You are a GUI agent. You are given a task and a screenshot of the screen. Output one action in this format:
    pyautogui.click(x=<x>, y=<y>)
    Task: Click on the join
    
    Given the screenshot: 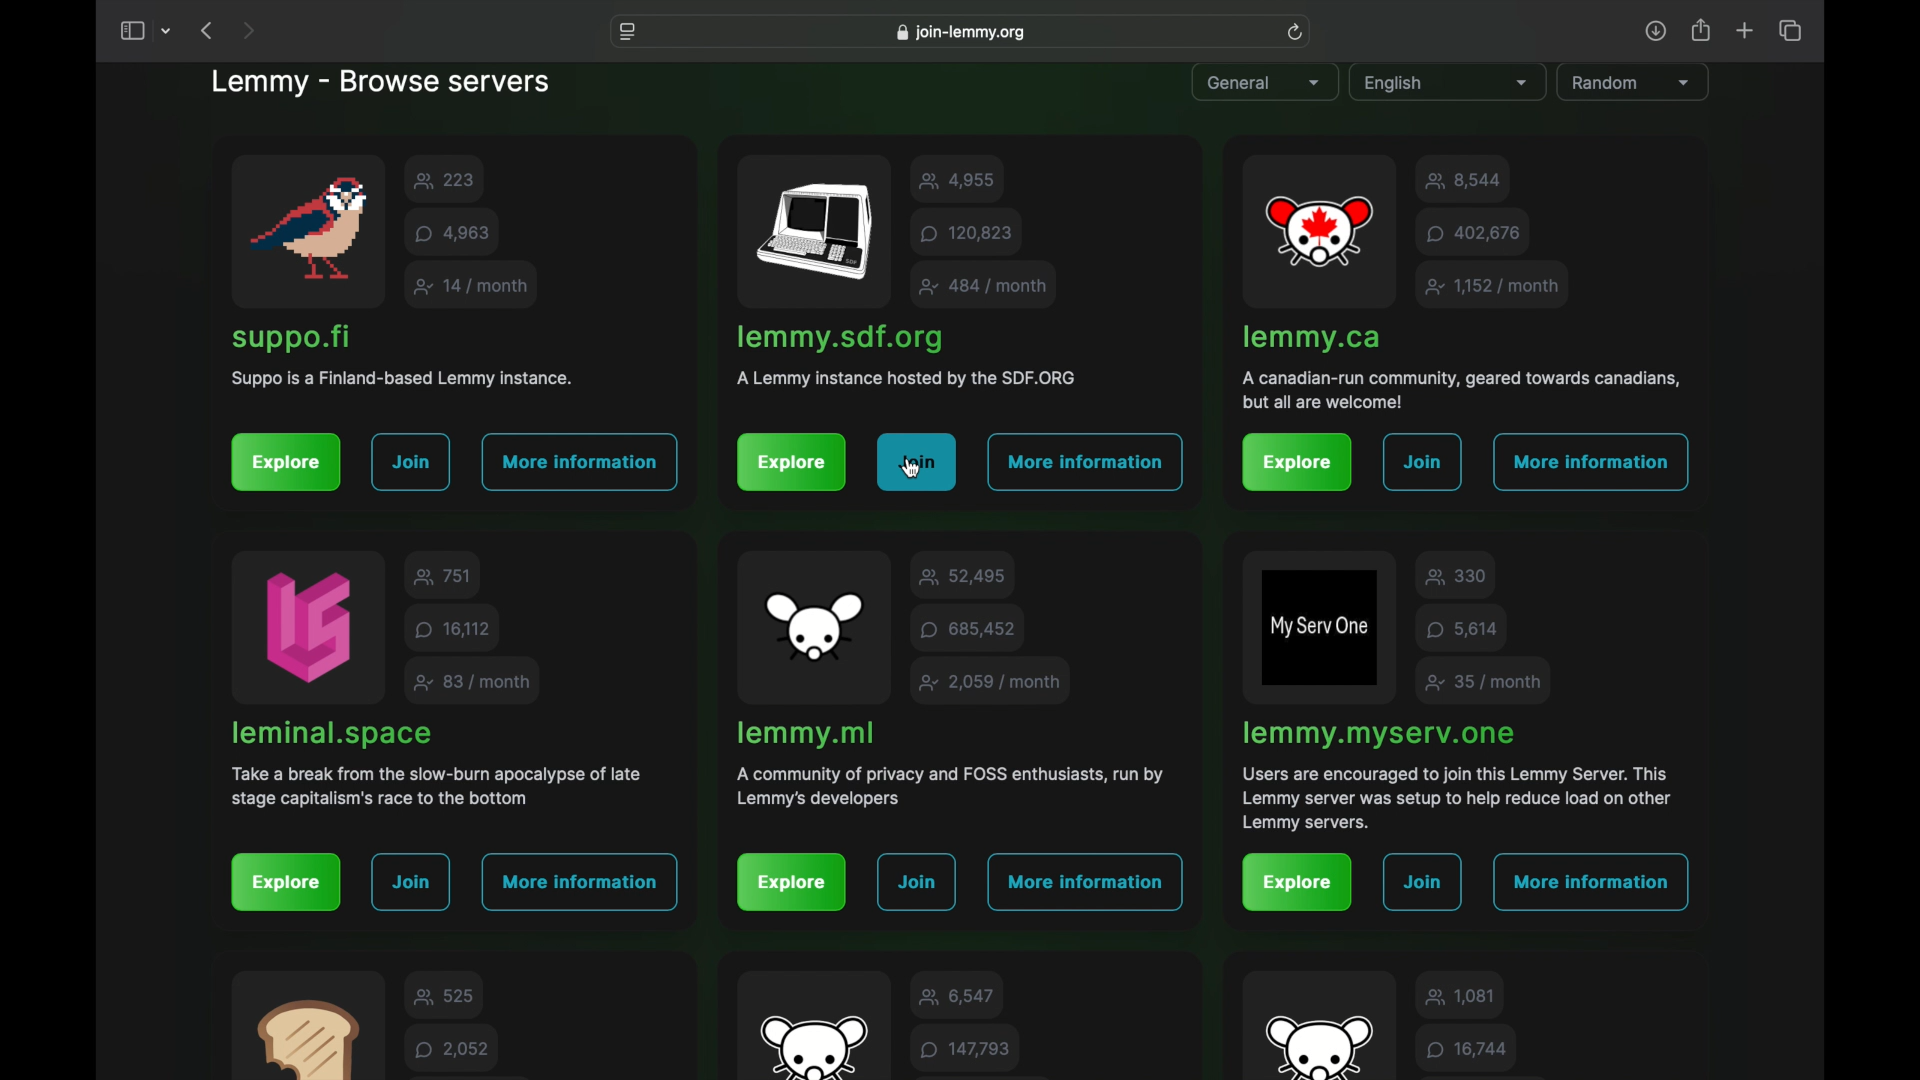 What is the action you would take?
    pyautogui.click(x=1423, y=883)
    